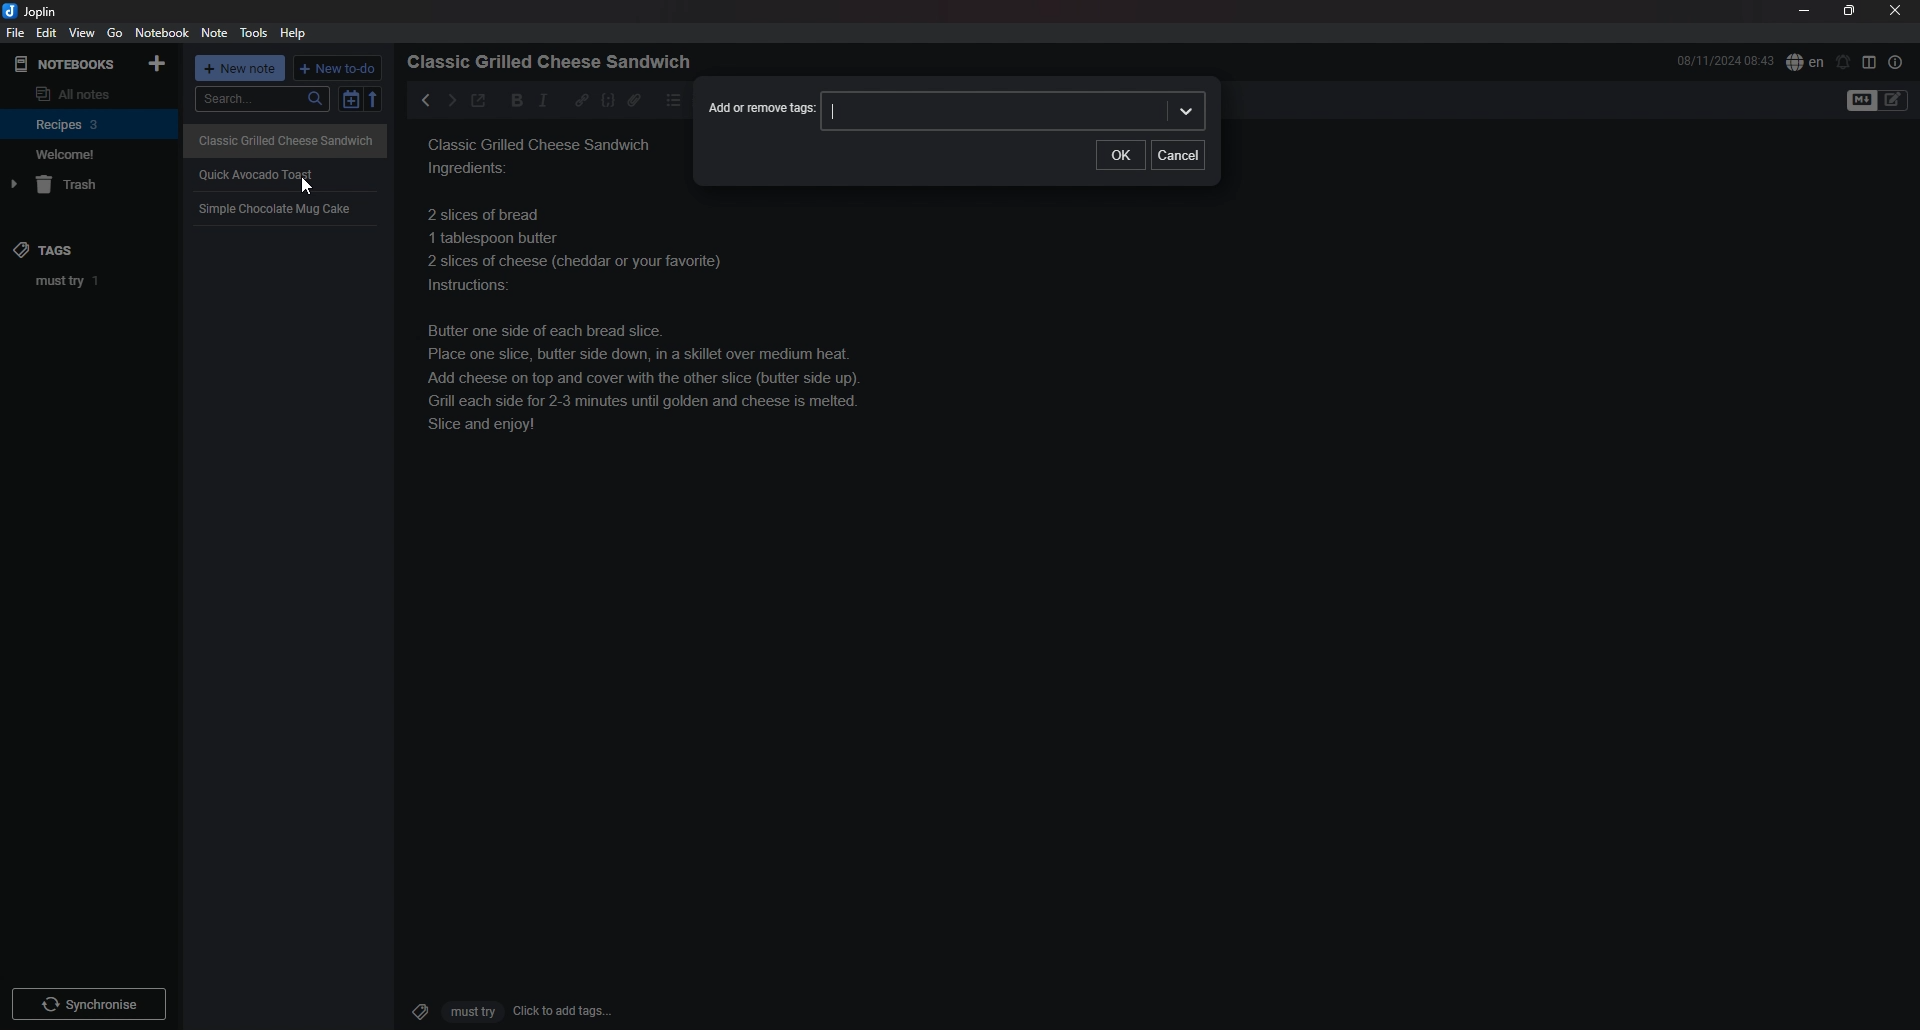 Image resolution: width=1920 pixels, height=1030 pixels. I want to click on cancel, so click(1179, 154).